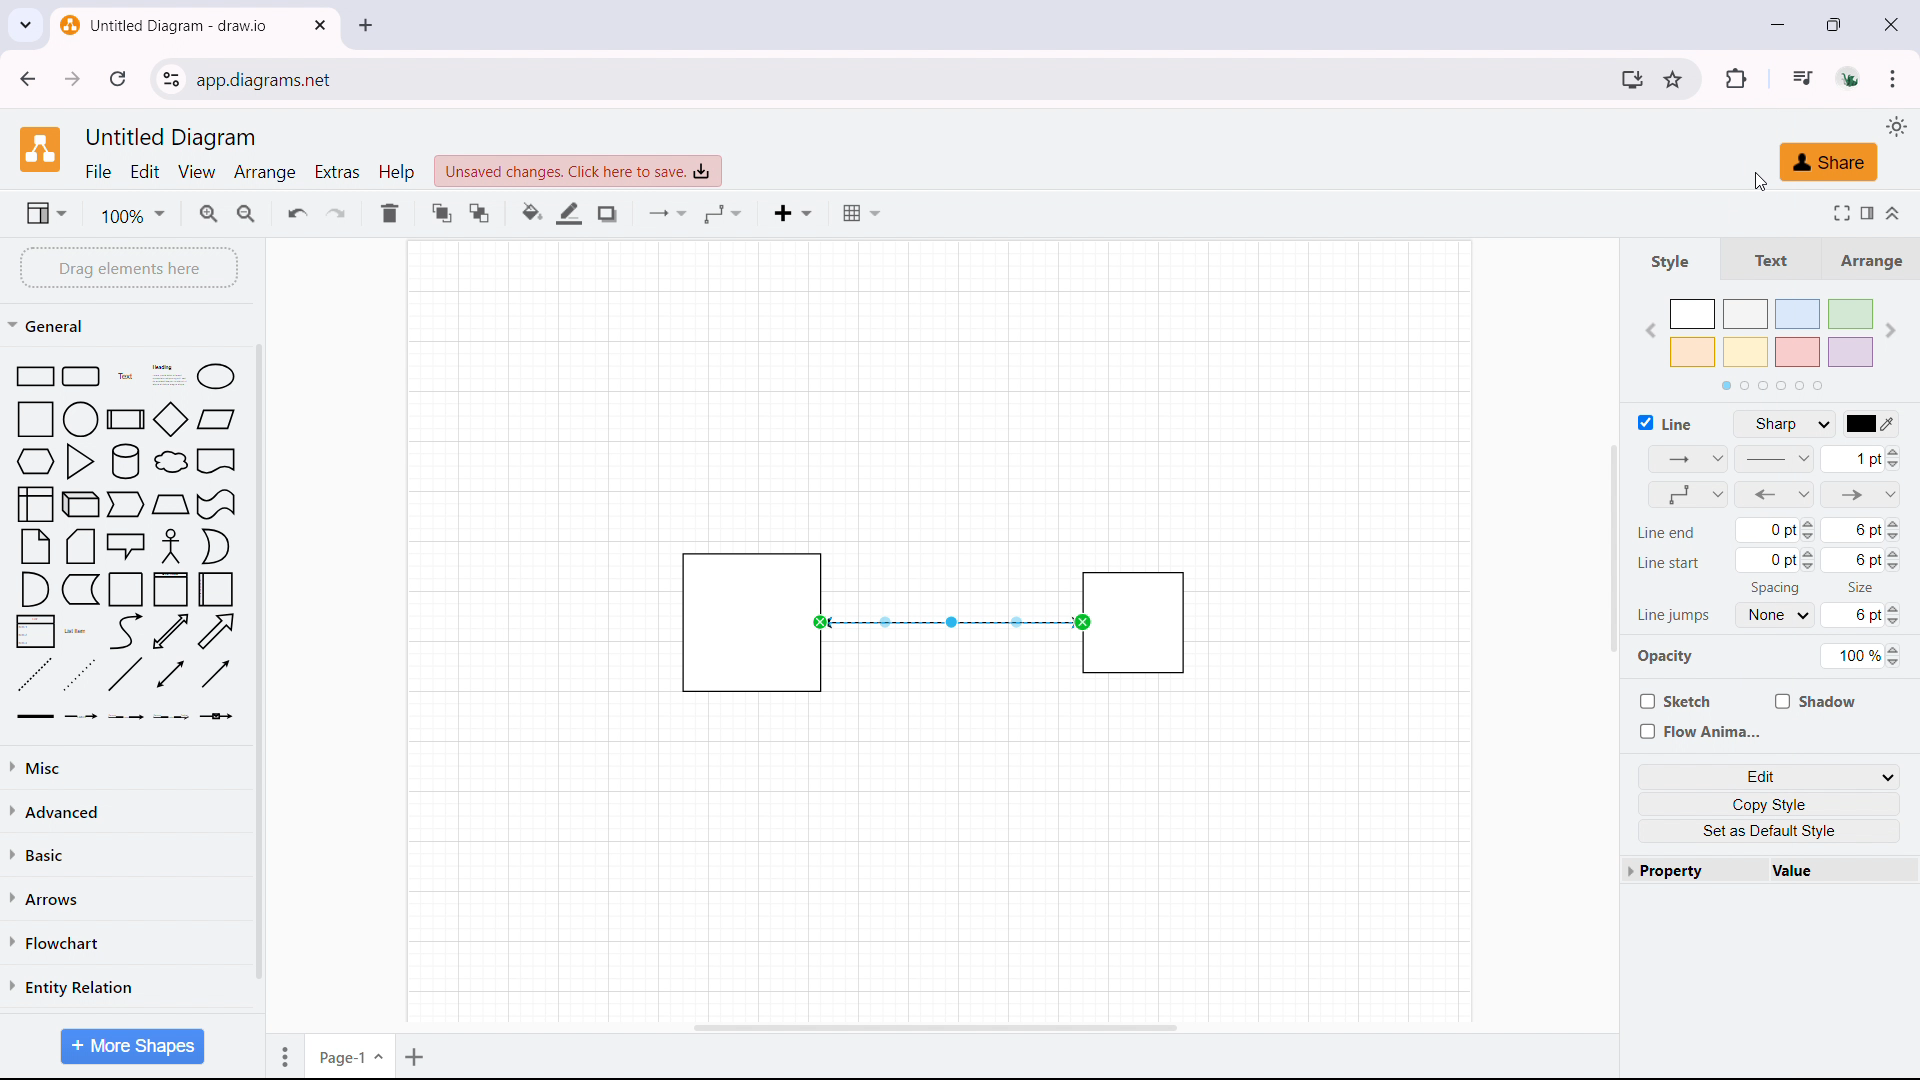 Image resolution: width=1920 pixels, height=1080 pixels. I want to click on shape library, so click(126, 544).